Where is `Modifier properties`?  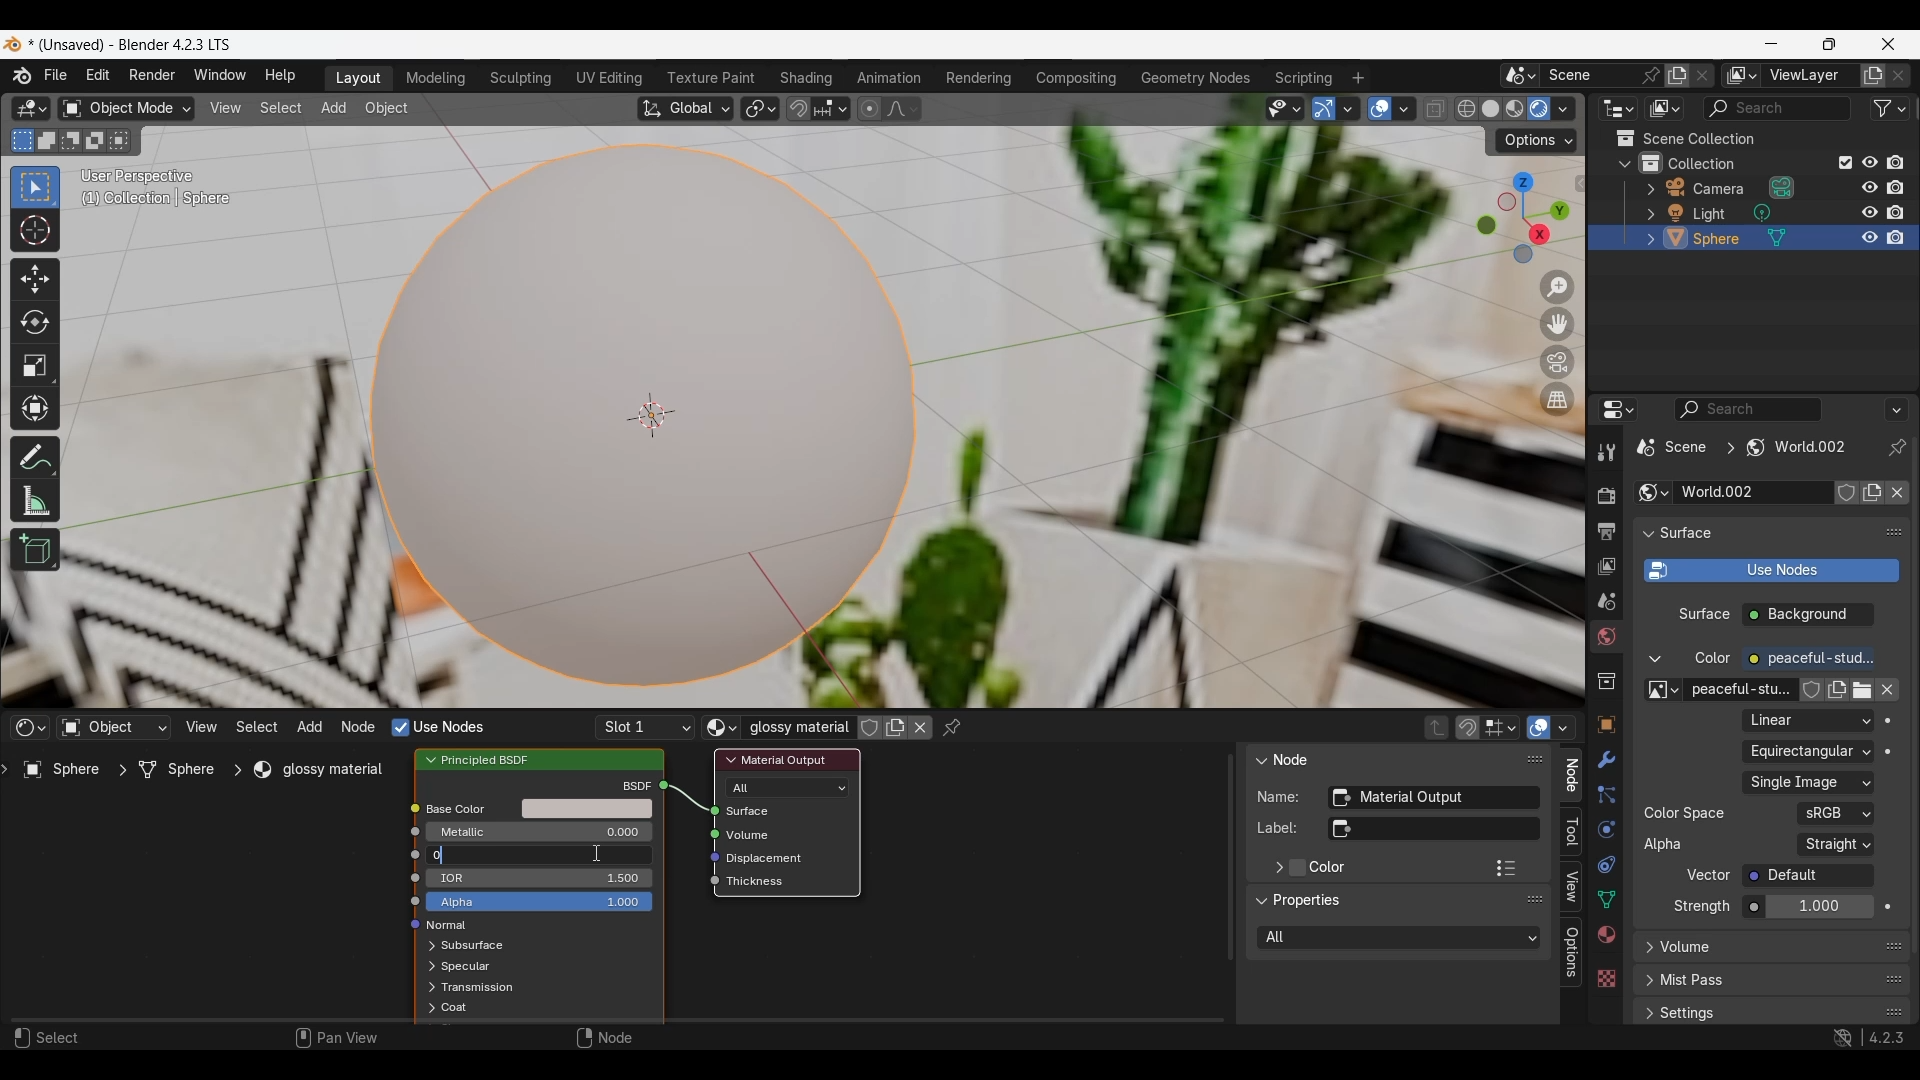
Modifier properties is located at coordinates (1605, 759).